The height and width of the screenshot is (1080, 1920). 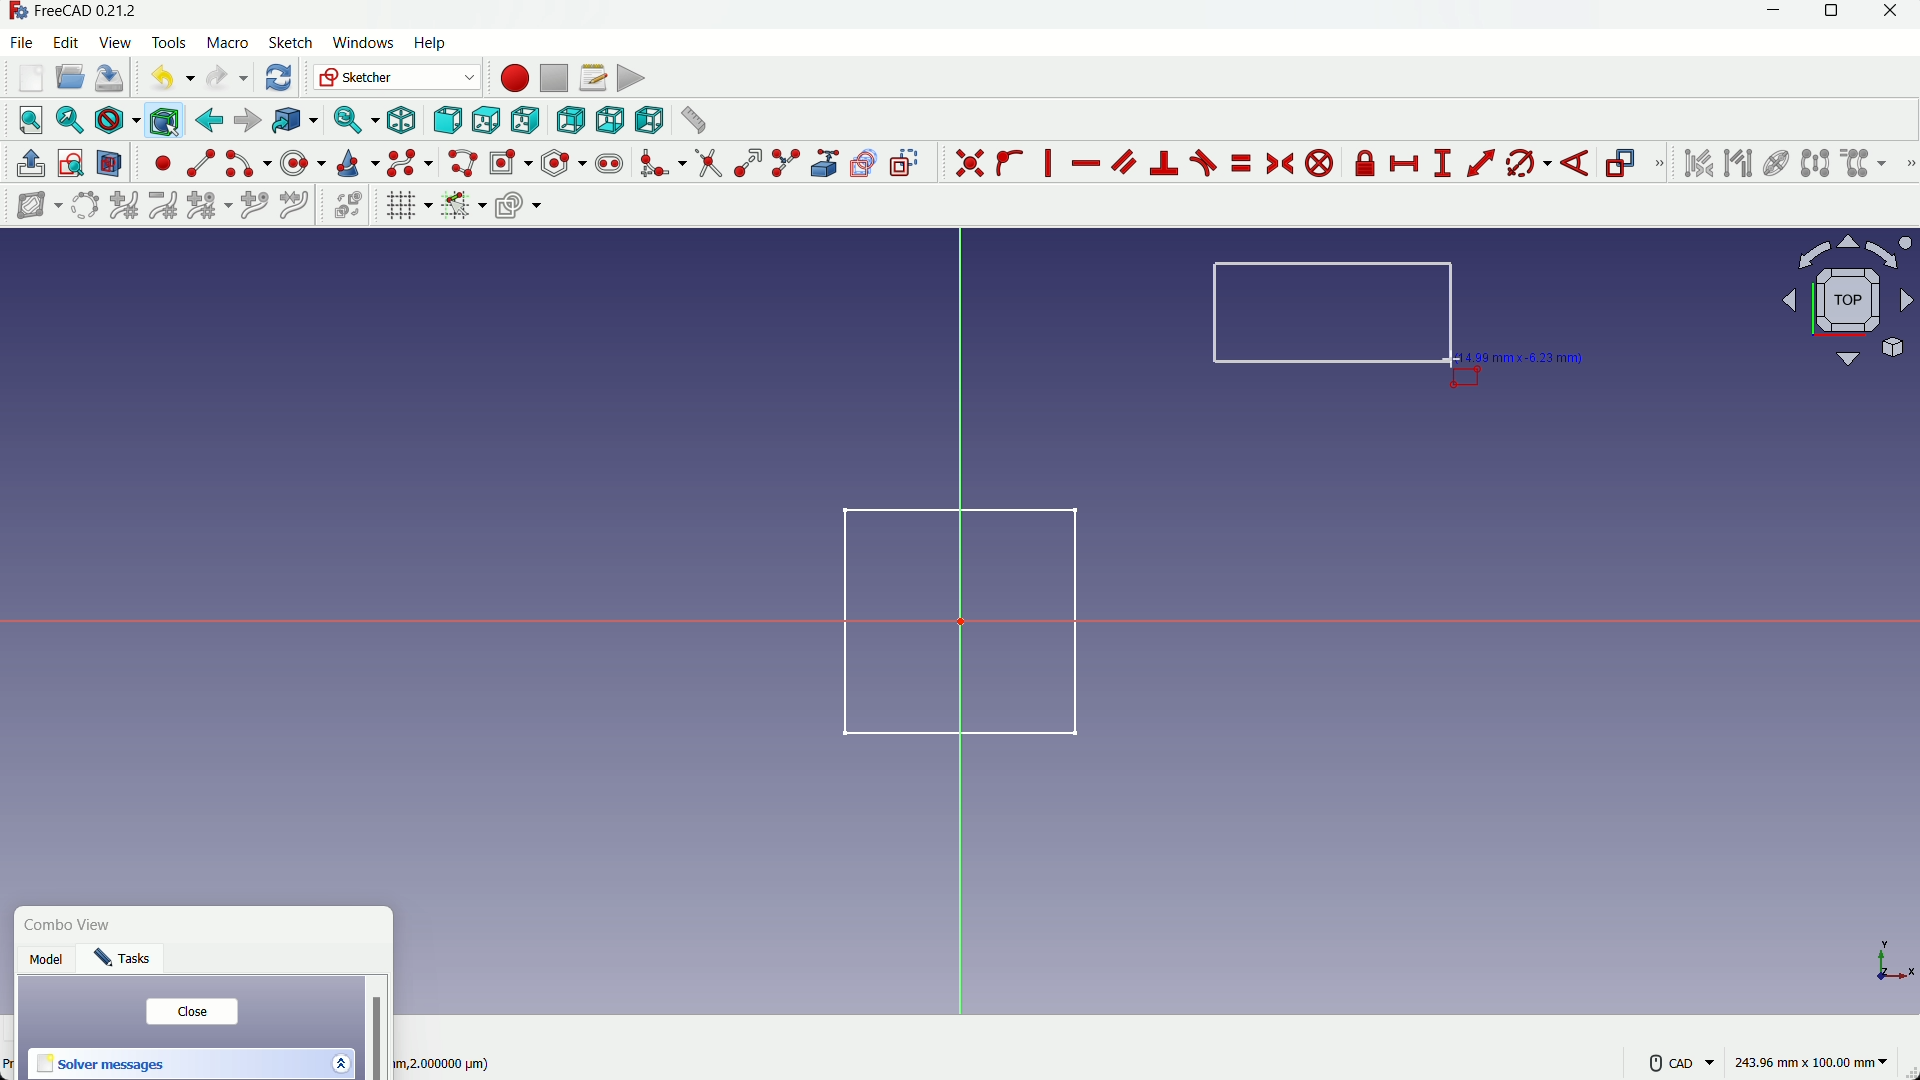 I want to click on constraint parallel, so click(x=1123, y=160).